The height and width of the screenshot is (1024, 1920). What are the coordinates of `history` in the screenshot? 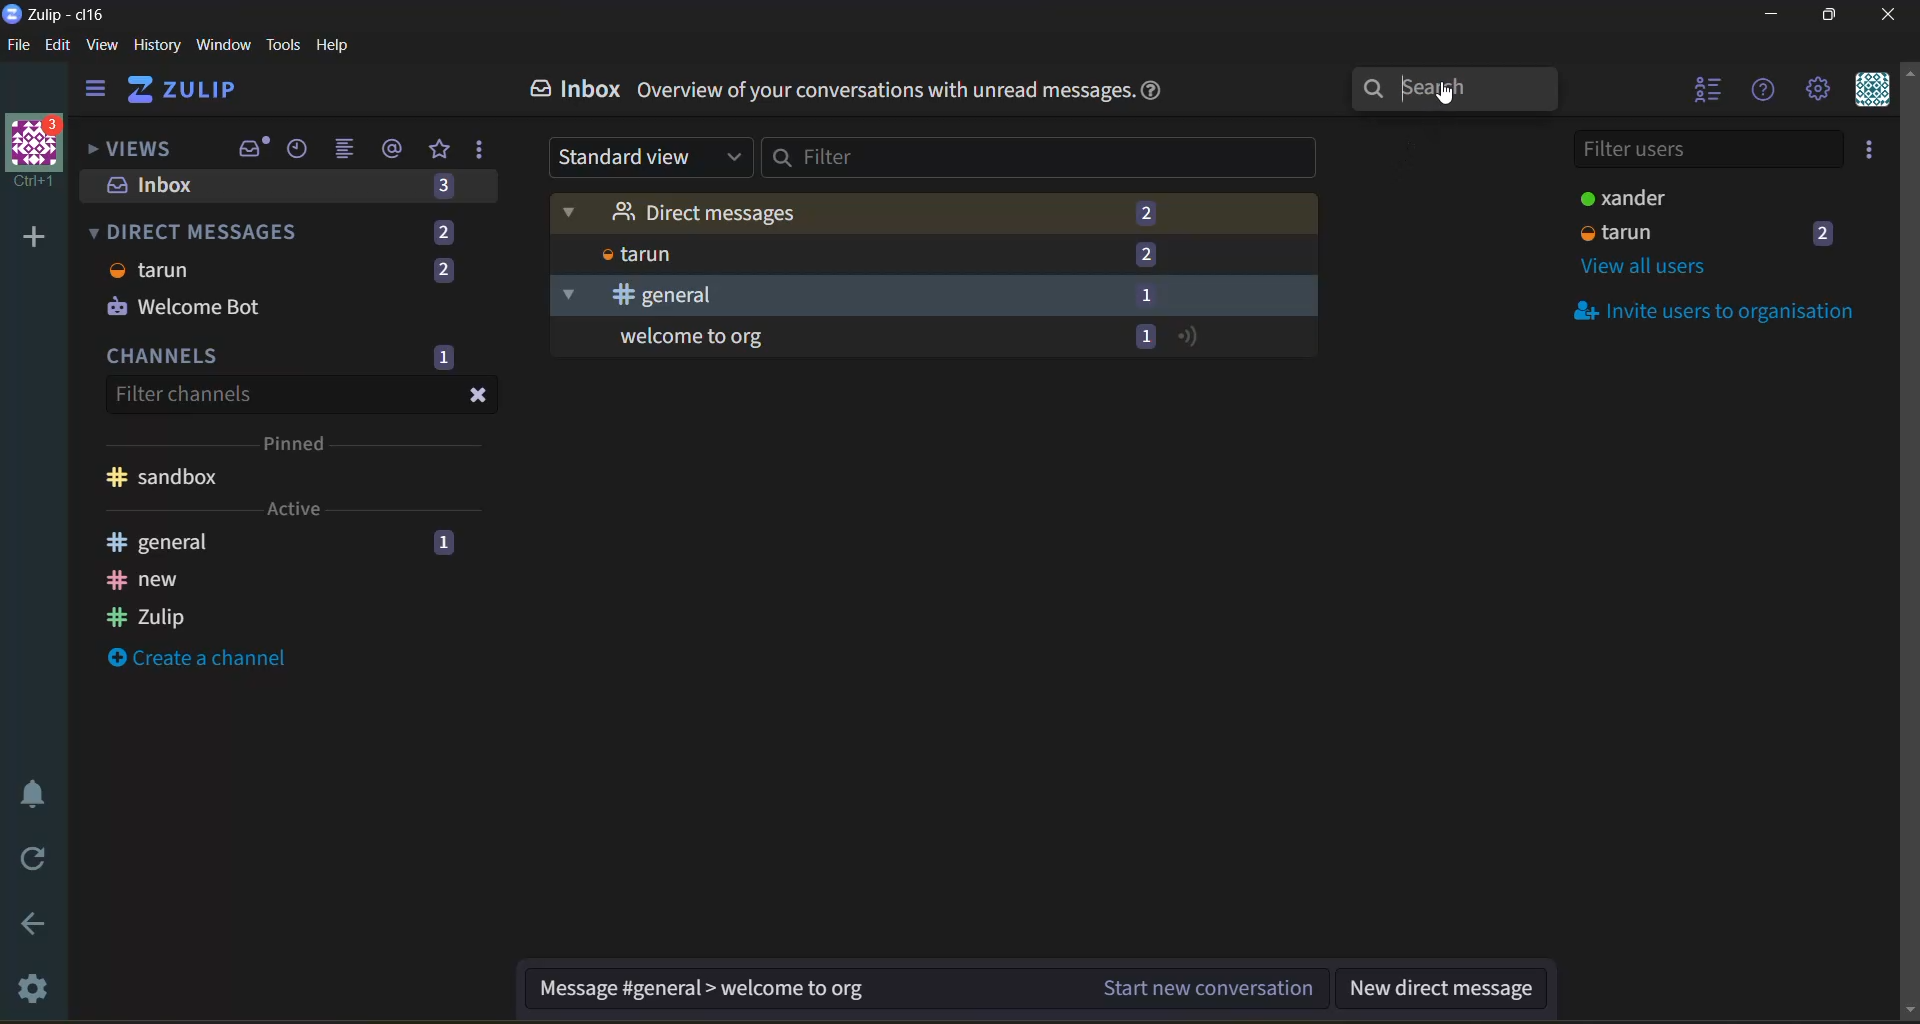 It's located at (157, 45).